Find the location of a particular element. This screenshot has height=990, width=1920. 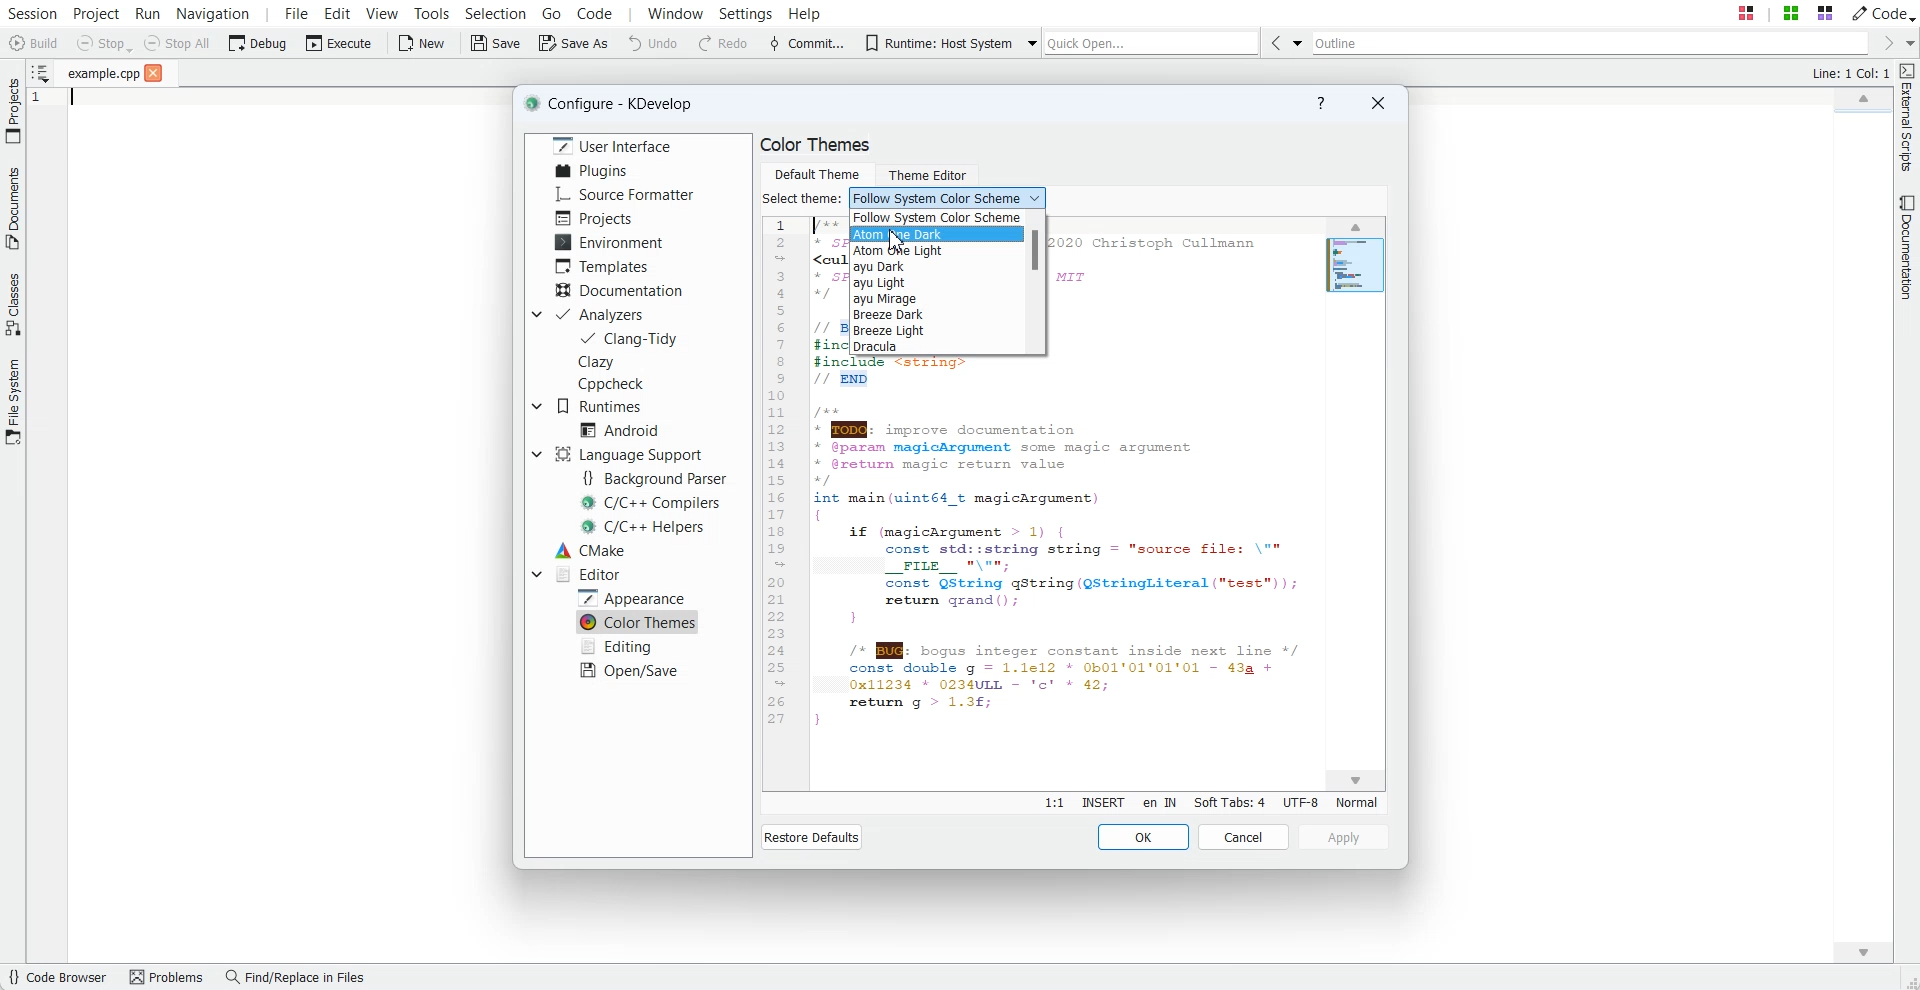

File System is located at coordinates (13, 402).